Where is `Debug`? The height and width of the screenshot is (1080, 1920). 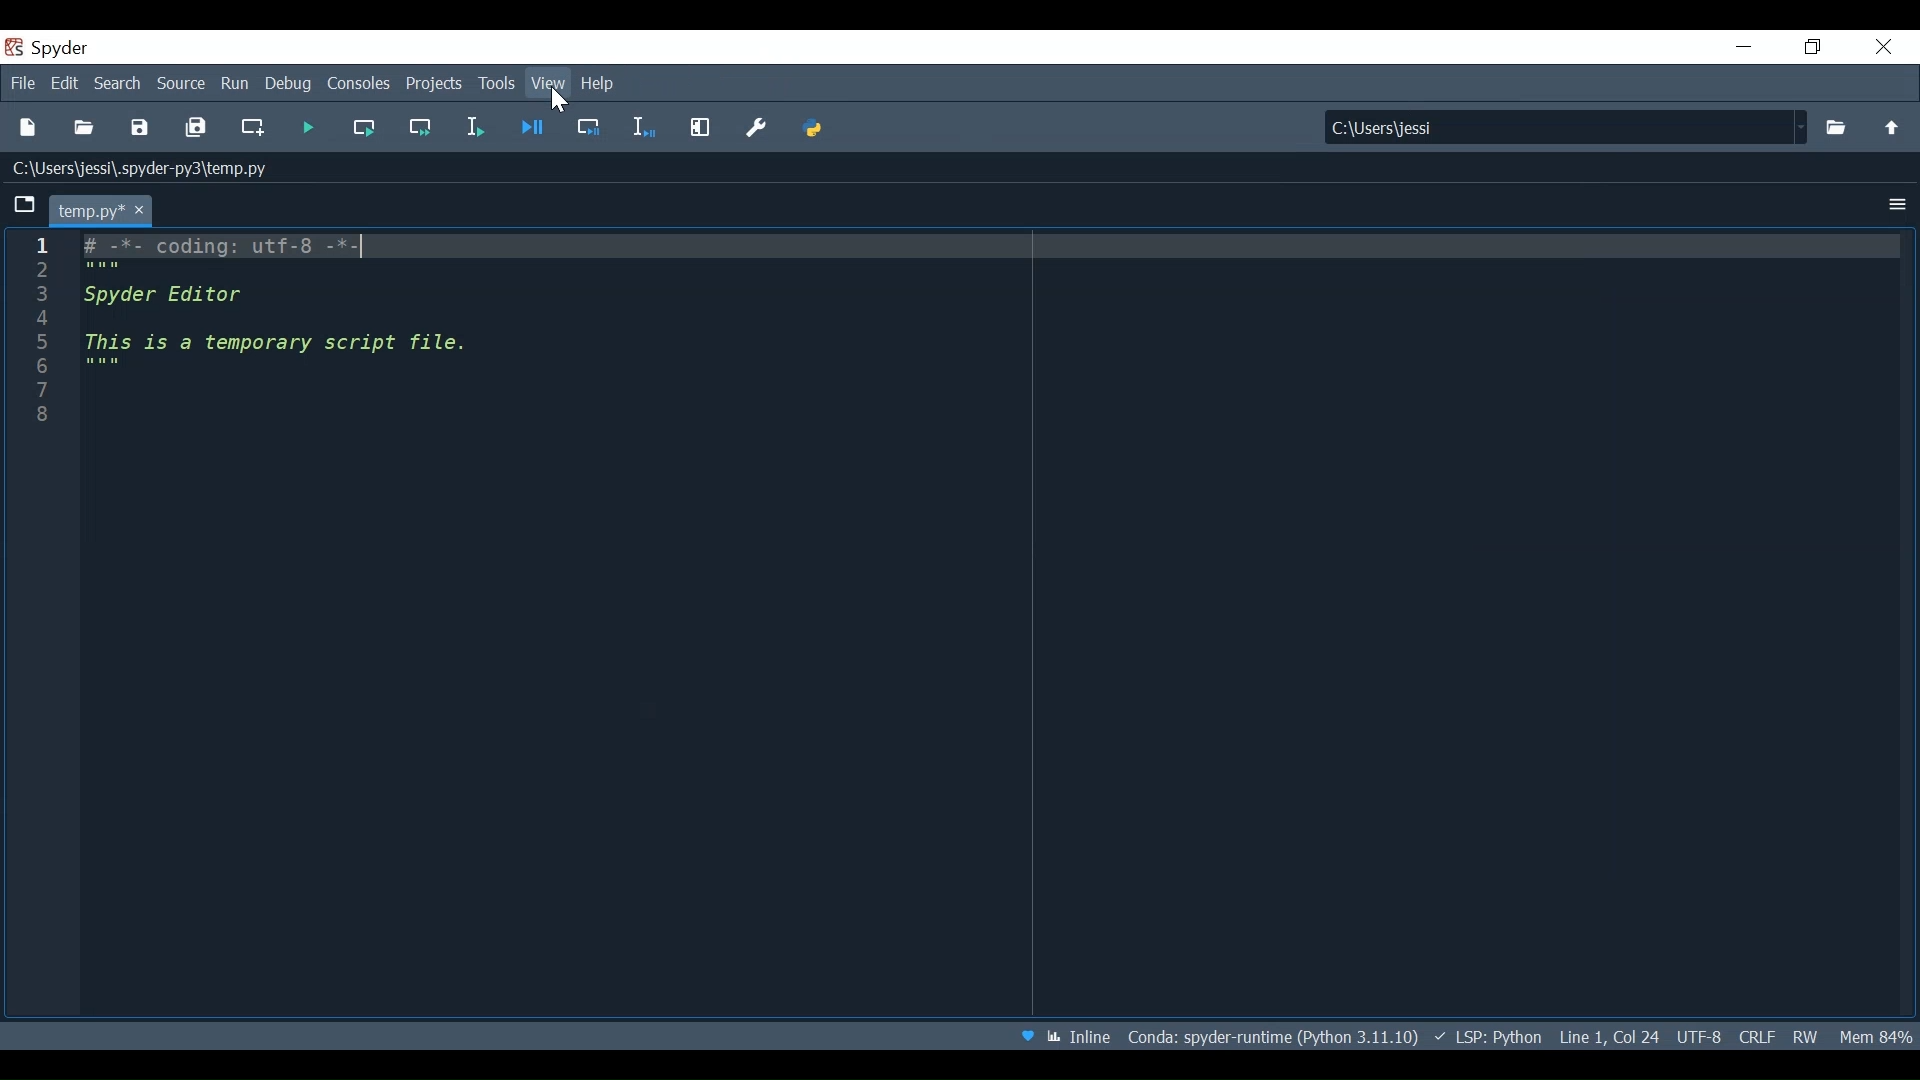 Debug is located at coordinates (289, 84).